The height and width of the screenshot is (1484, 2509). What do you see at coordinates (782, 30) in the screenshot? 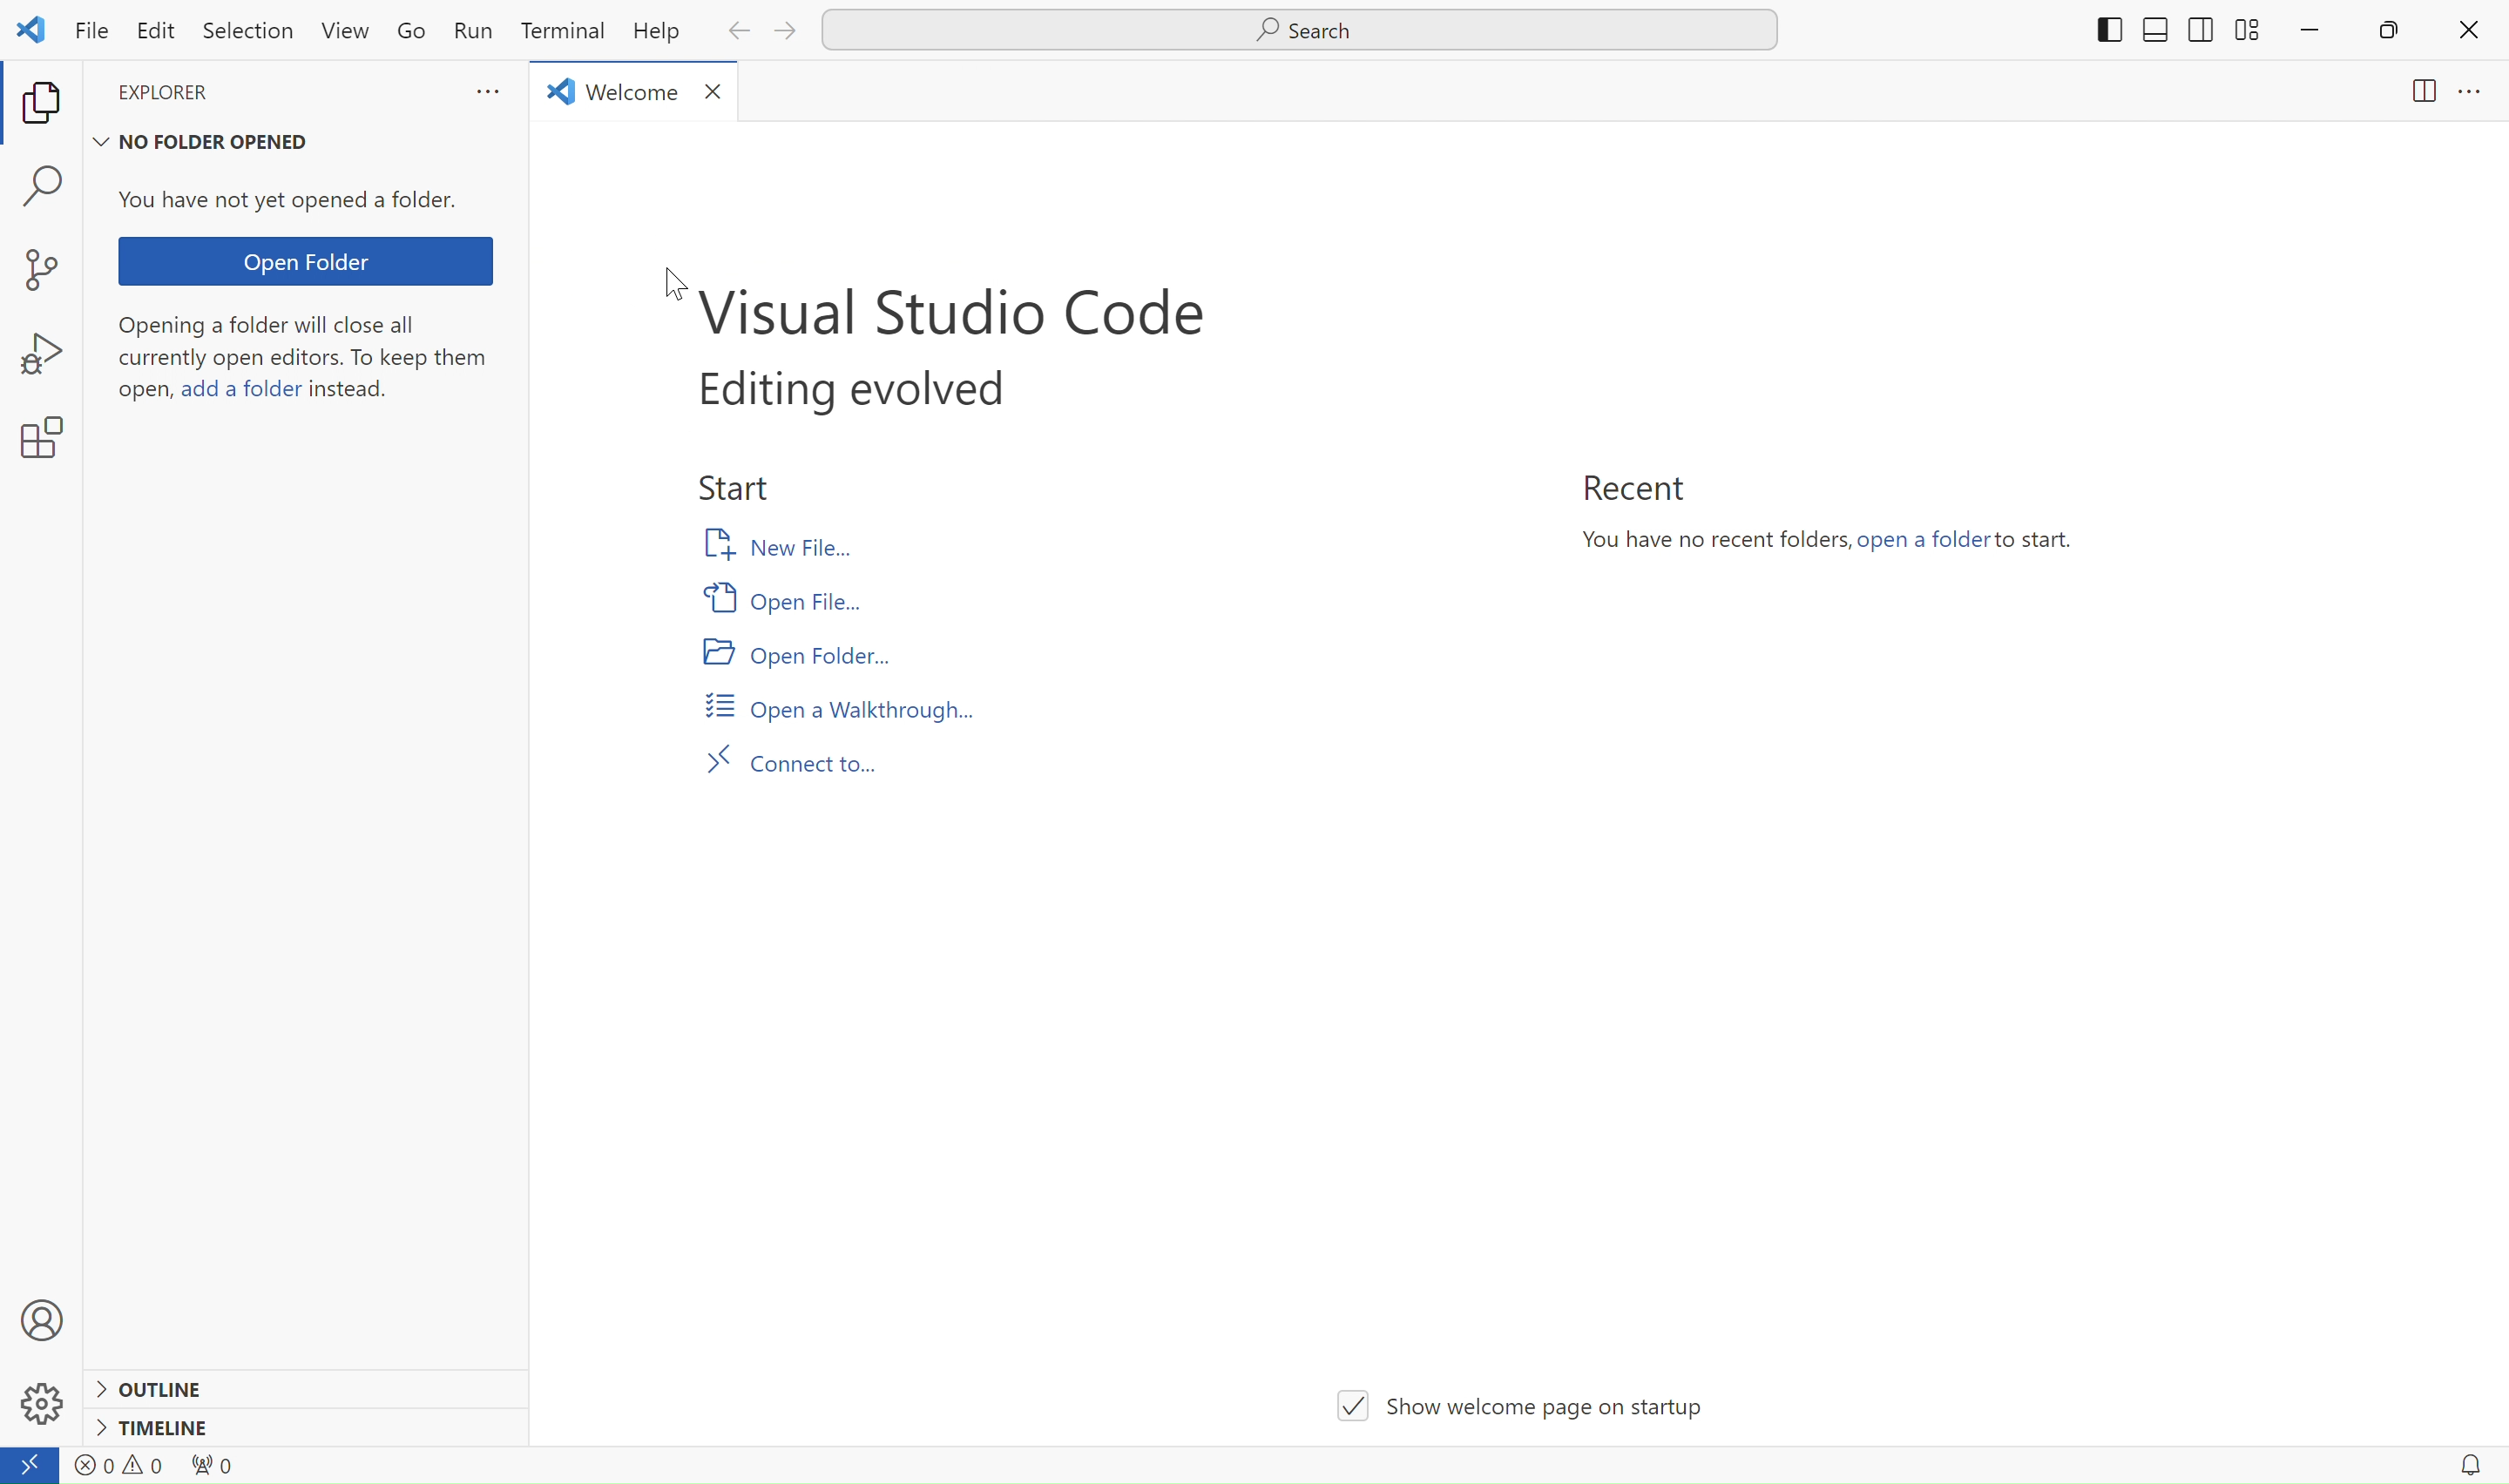
I see `next` at bounding box center [782, 30].